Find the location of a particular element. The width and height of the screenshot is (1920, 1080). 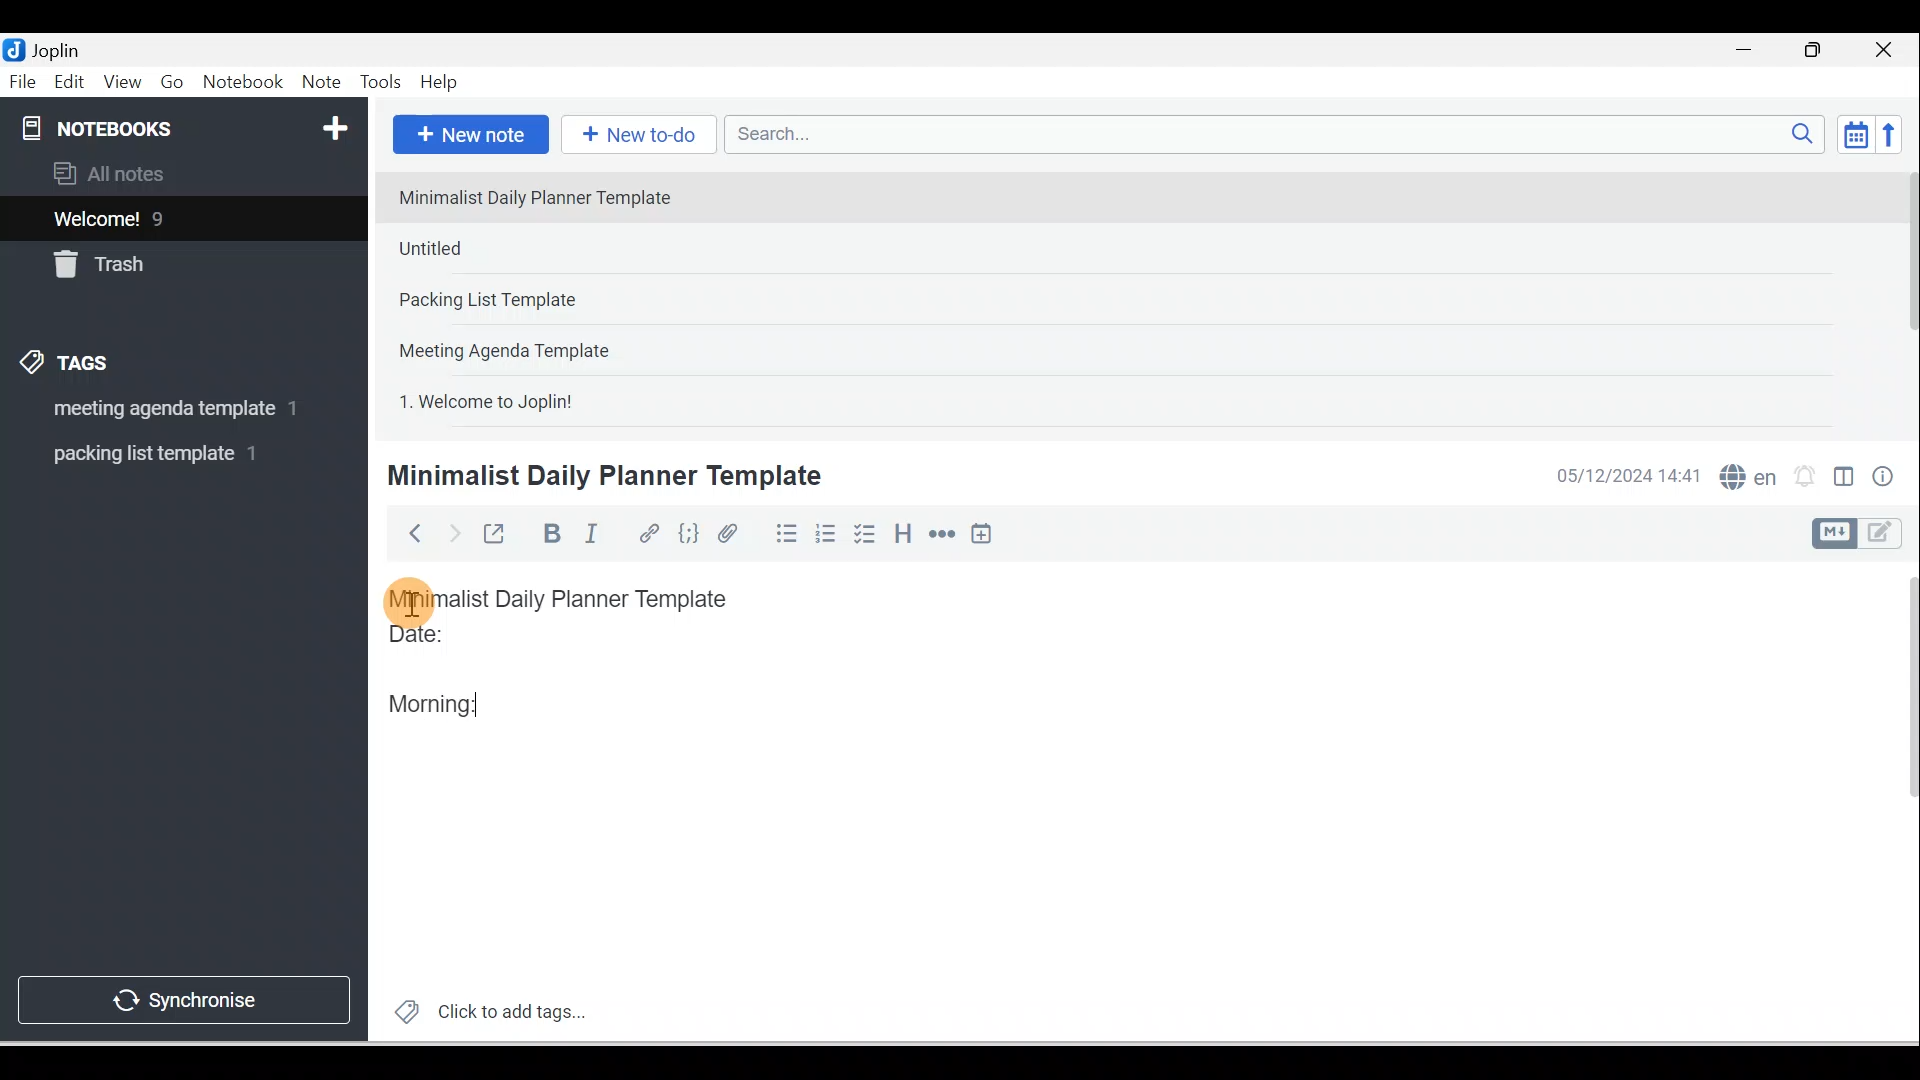

Edit is located at coordinates (71, 83).